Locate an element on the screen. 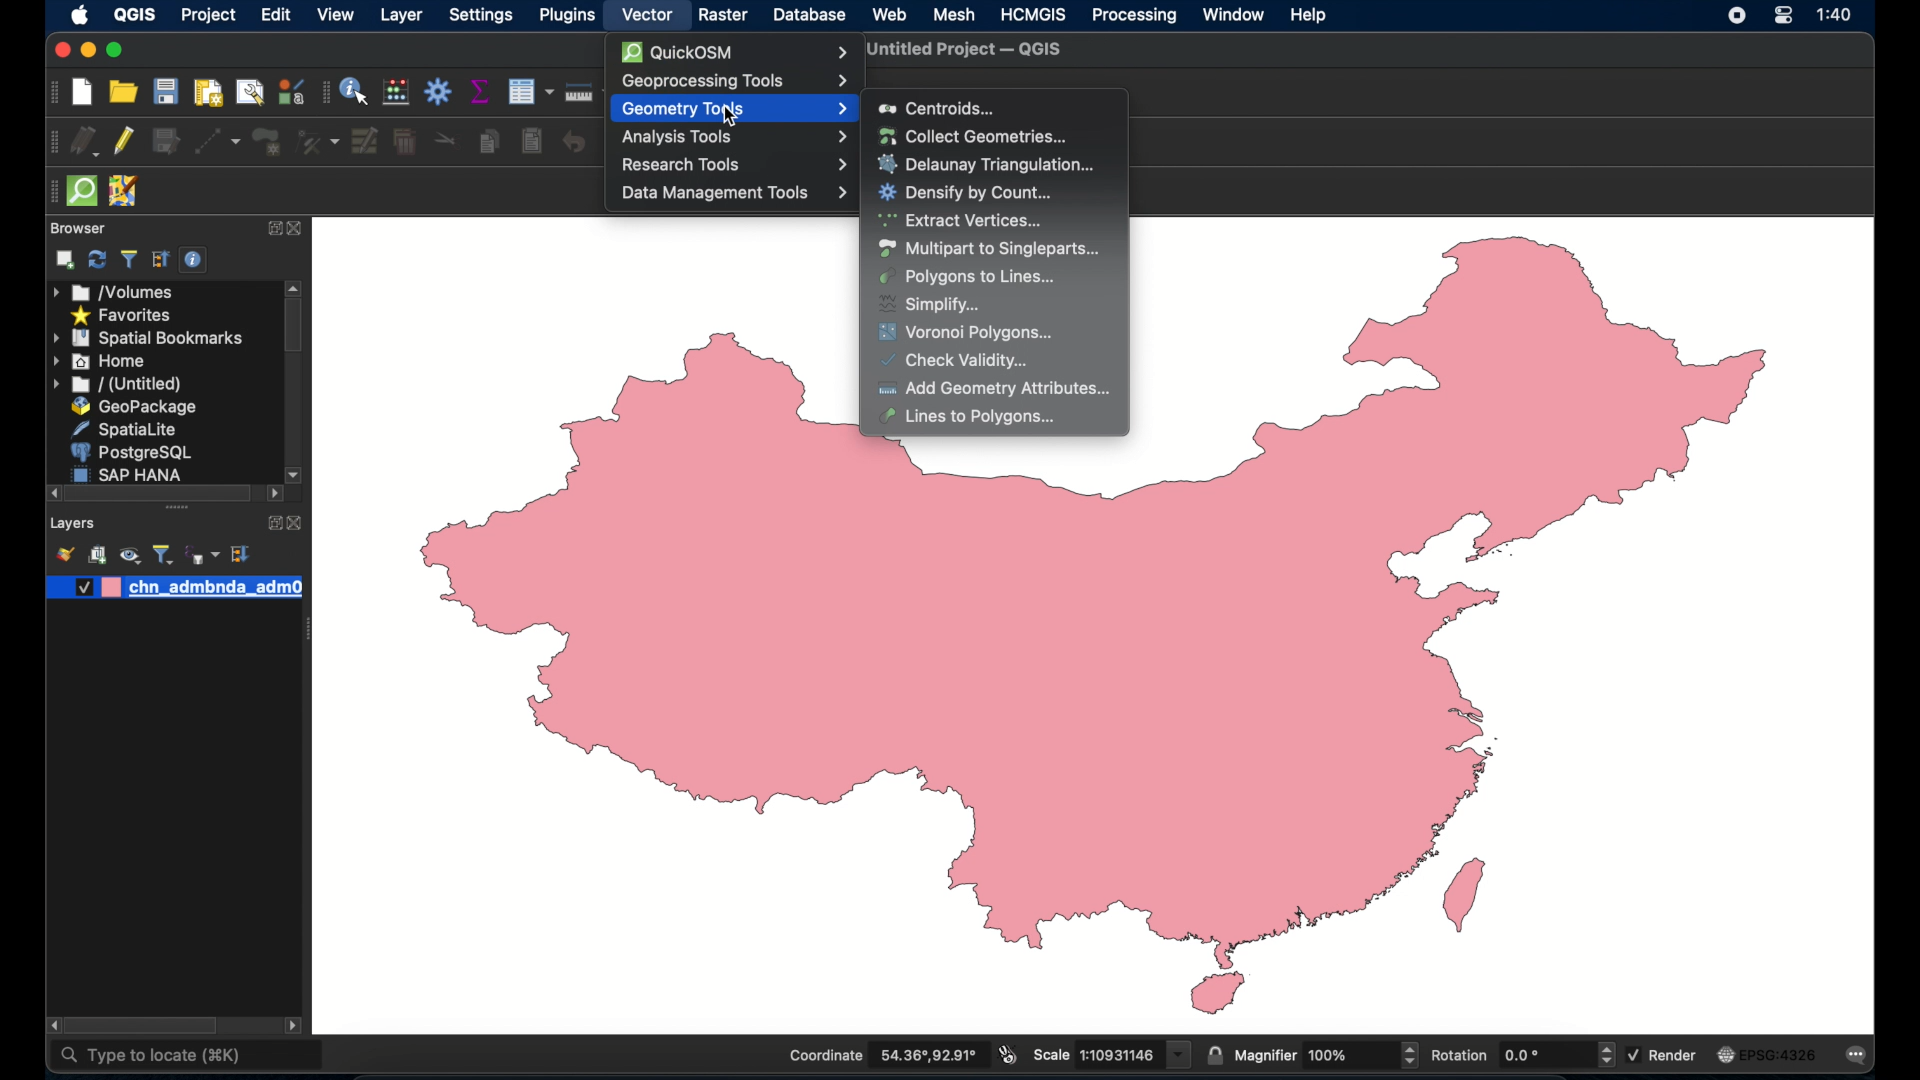 This screenshot has height=1080, width=1920. multipart to single parts is located at coordinates (989, 249).